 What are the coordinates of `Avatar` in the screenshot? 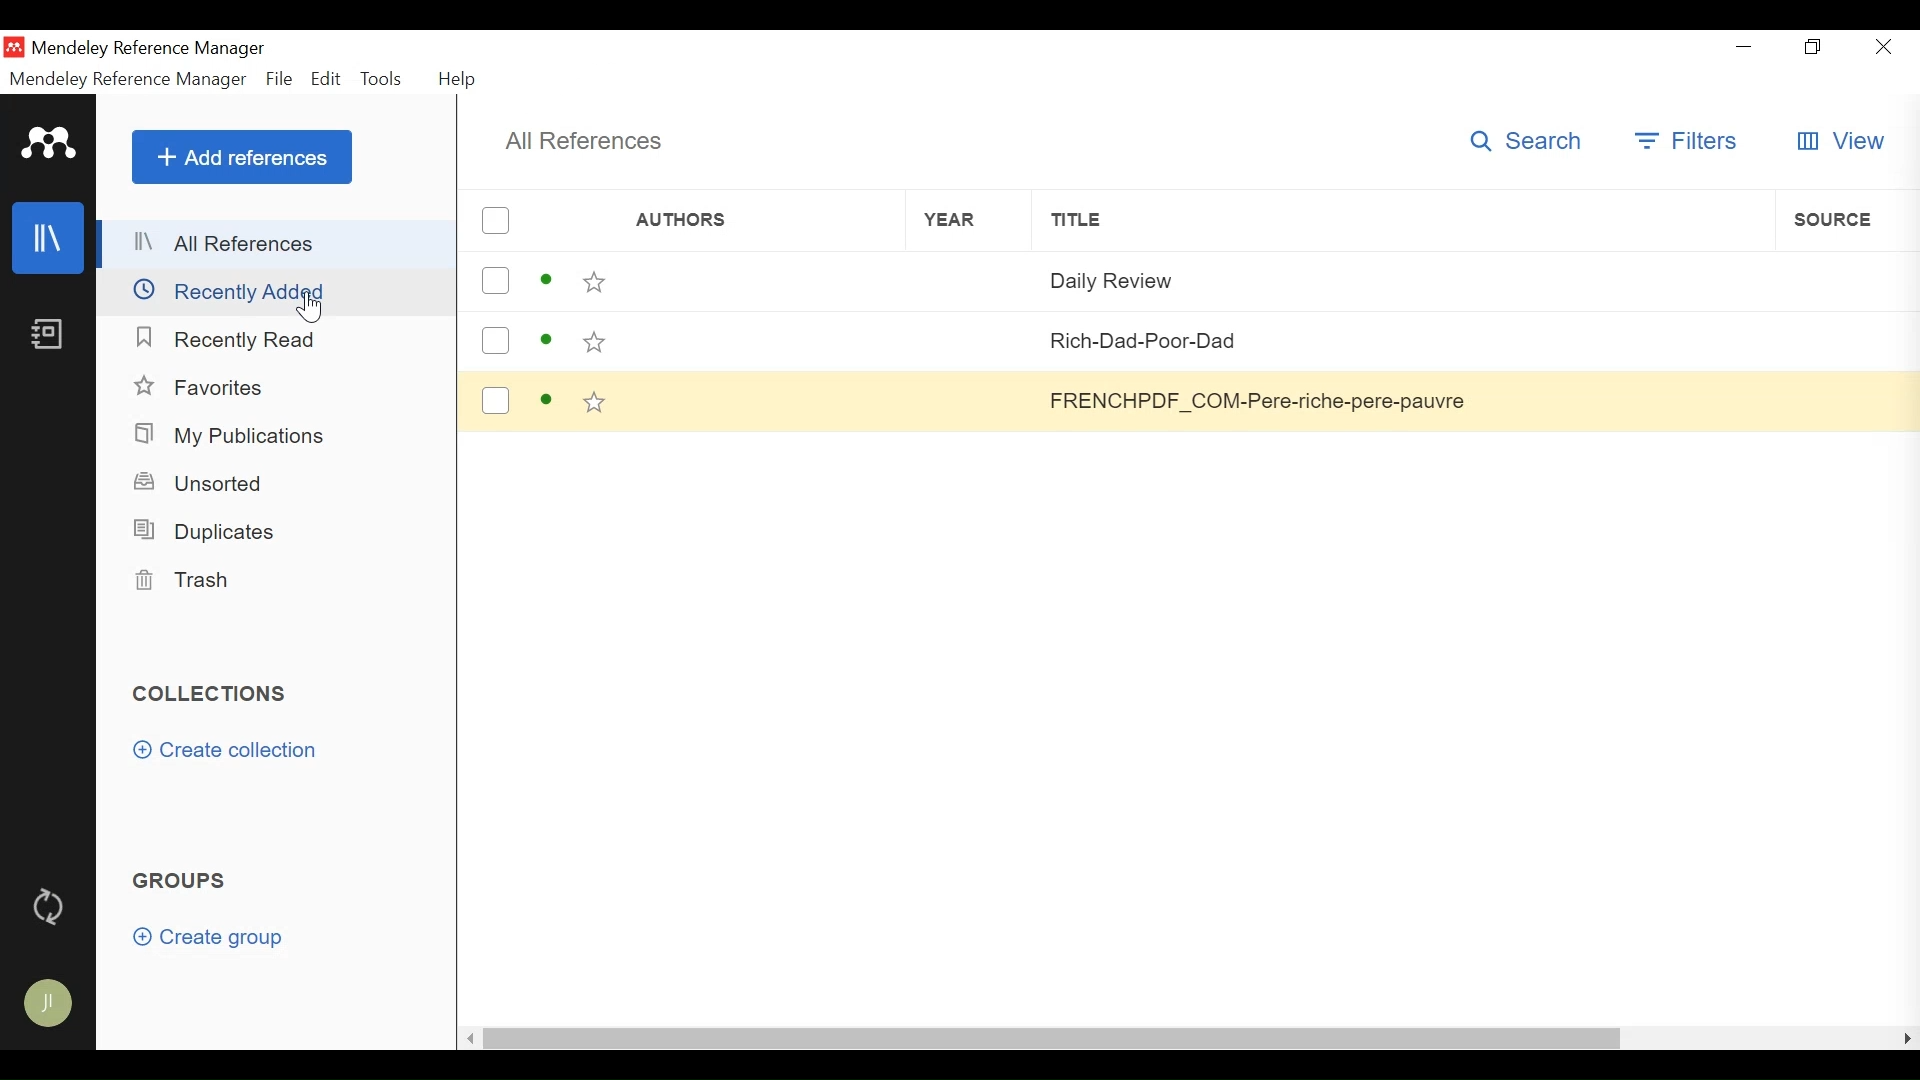 It's located at (51, 1003).